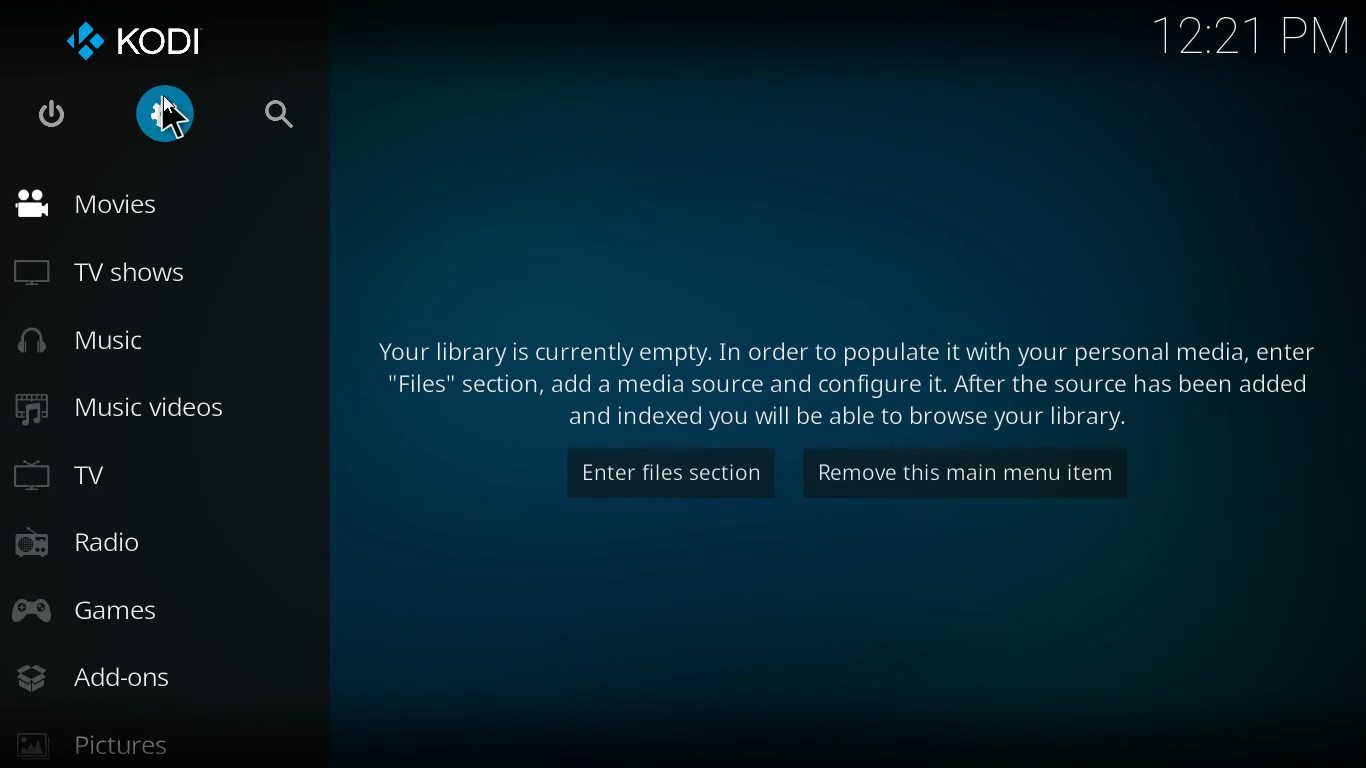 Image resolution: width=1366 pixels, height=768 pixels. What do you see at coordinates (52, 119) in the screenshot?
I see `power` at bounding box center [52, 119].